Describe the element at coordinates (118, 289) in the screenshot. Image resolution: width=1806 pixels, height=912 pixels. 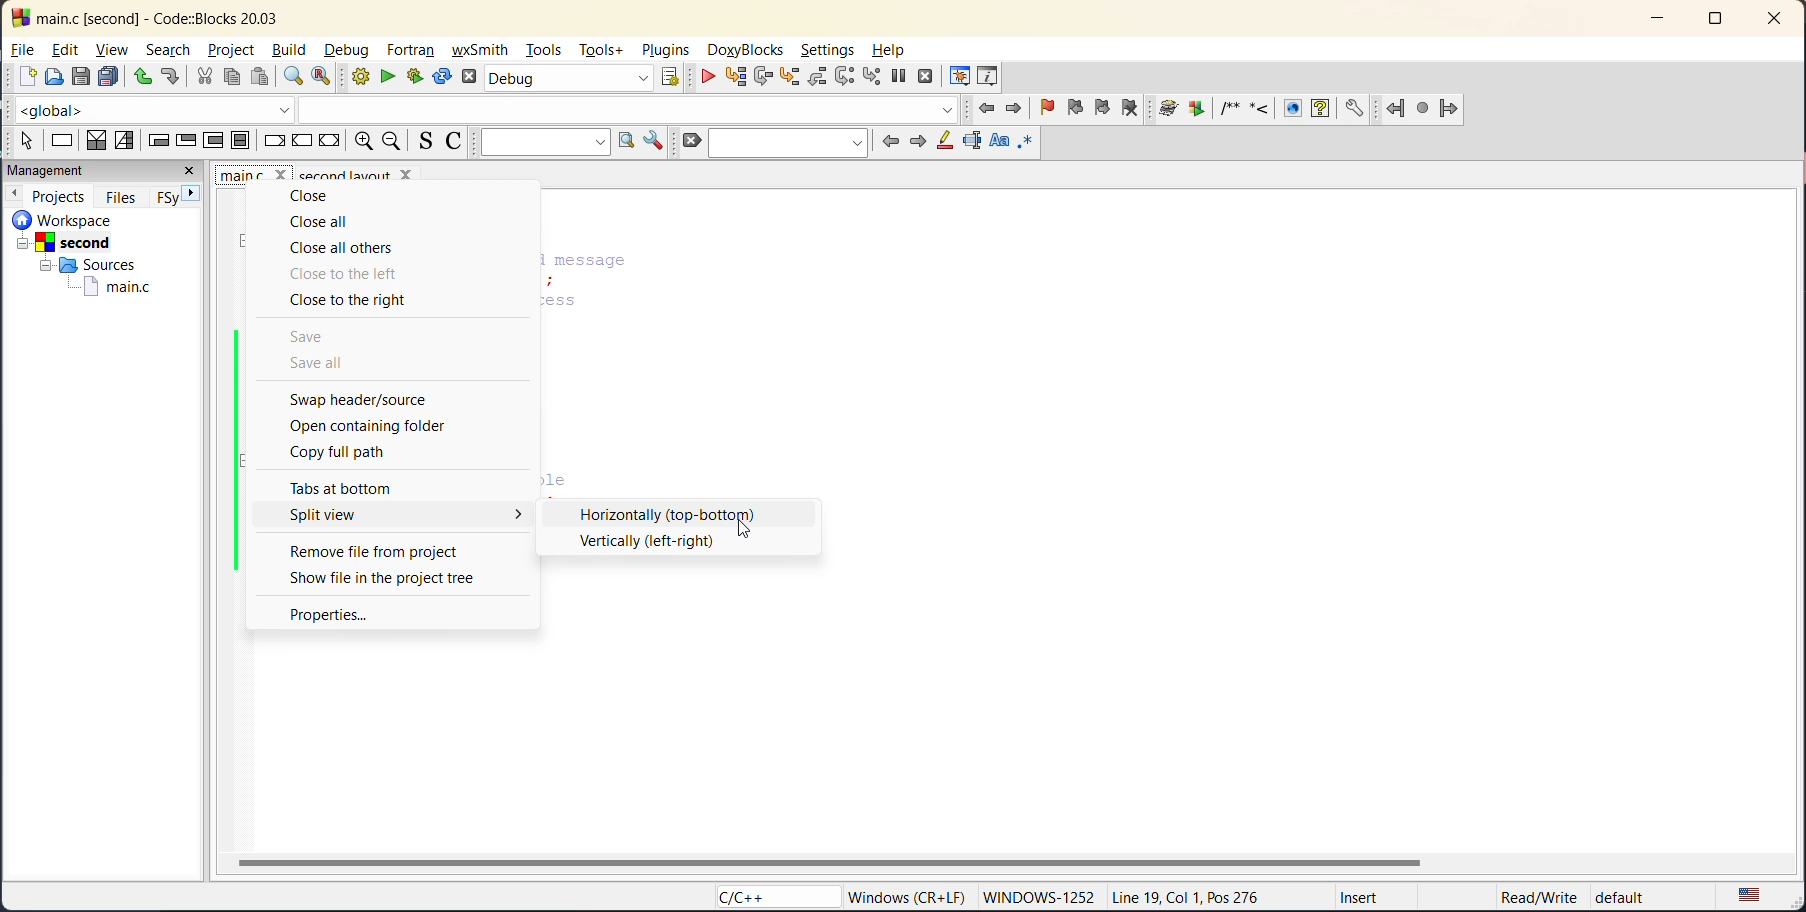
I see `main.c` at that location.